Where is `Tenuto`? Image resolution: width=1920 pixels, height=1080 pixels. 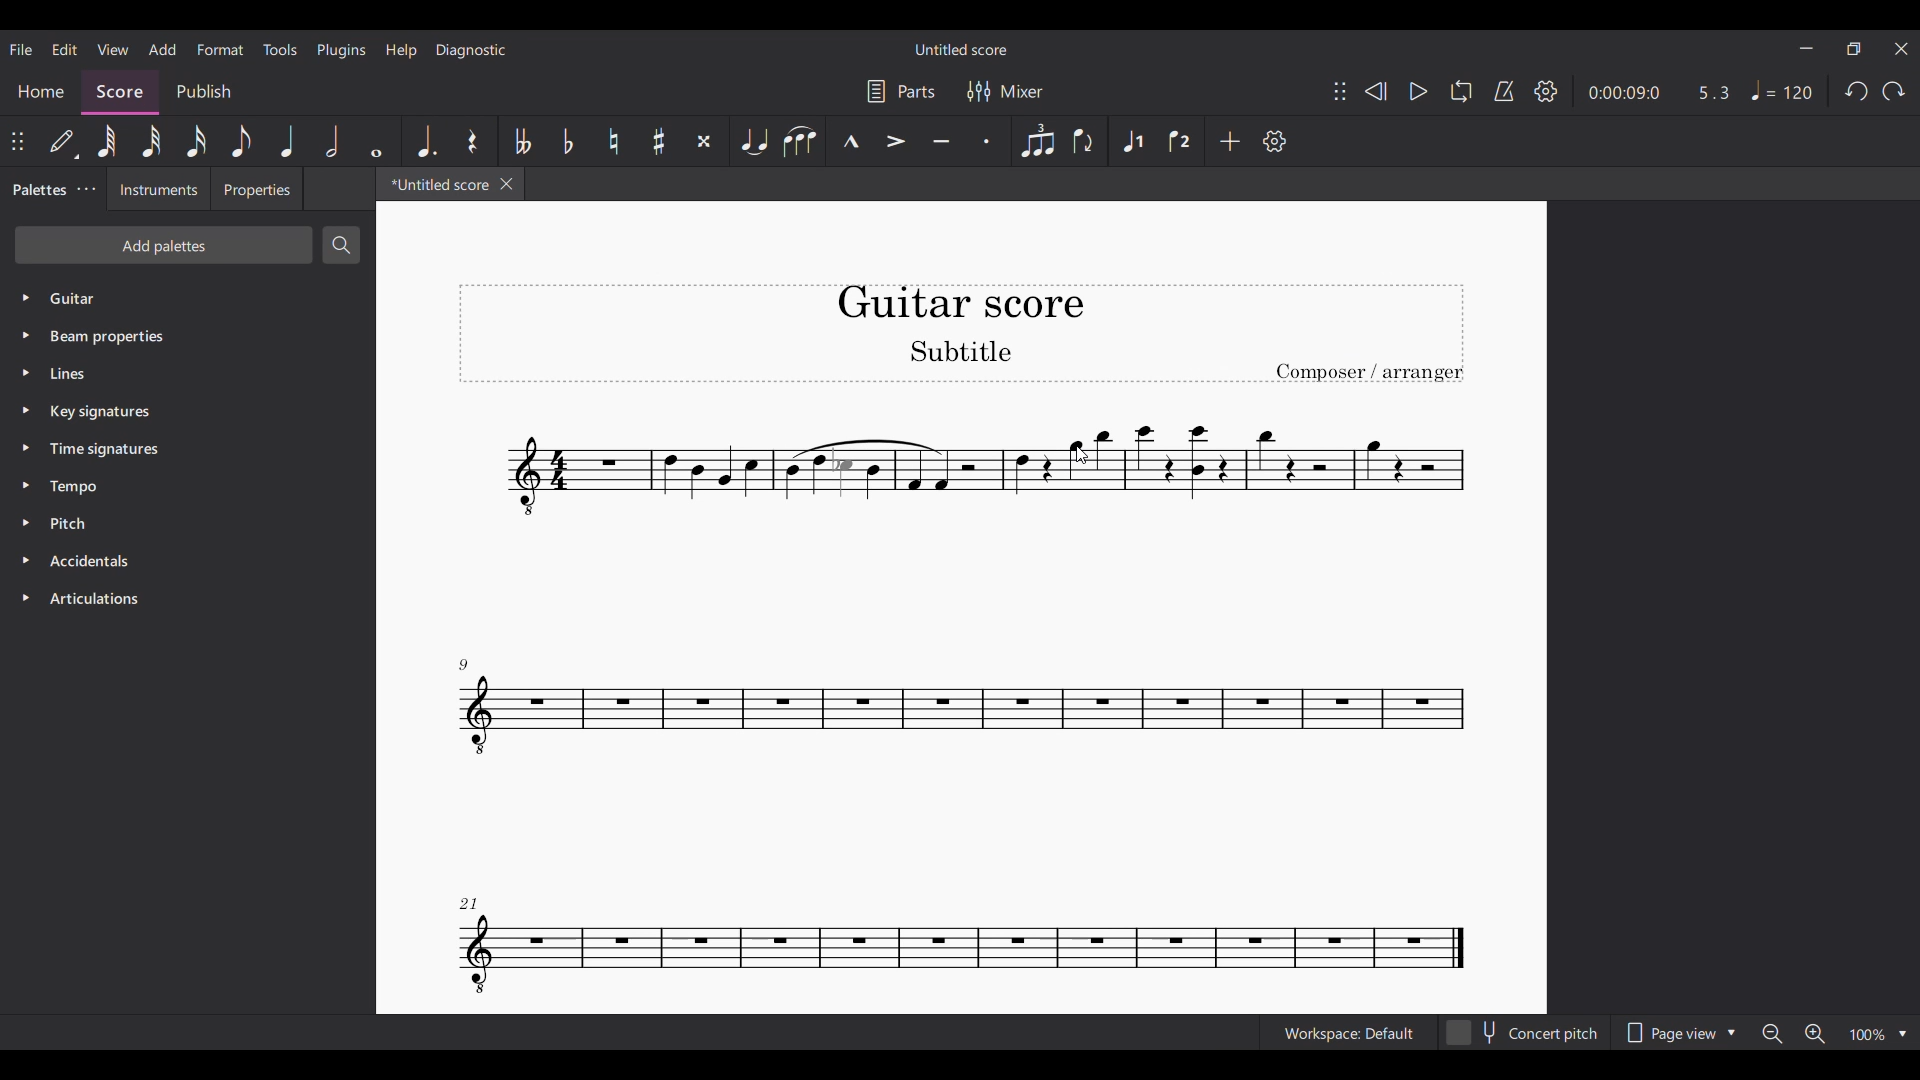 Tenuto is located at coordinates (941, 141).